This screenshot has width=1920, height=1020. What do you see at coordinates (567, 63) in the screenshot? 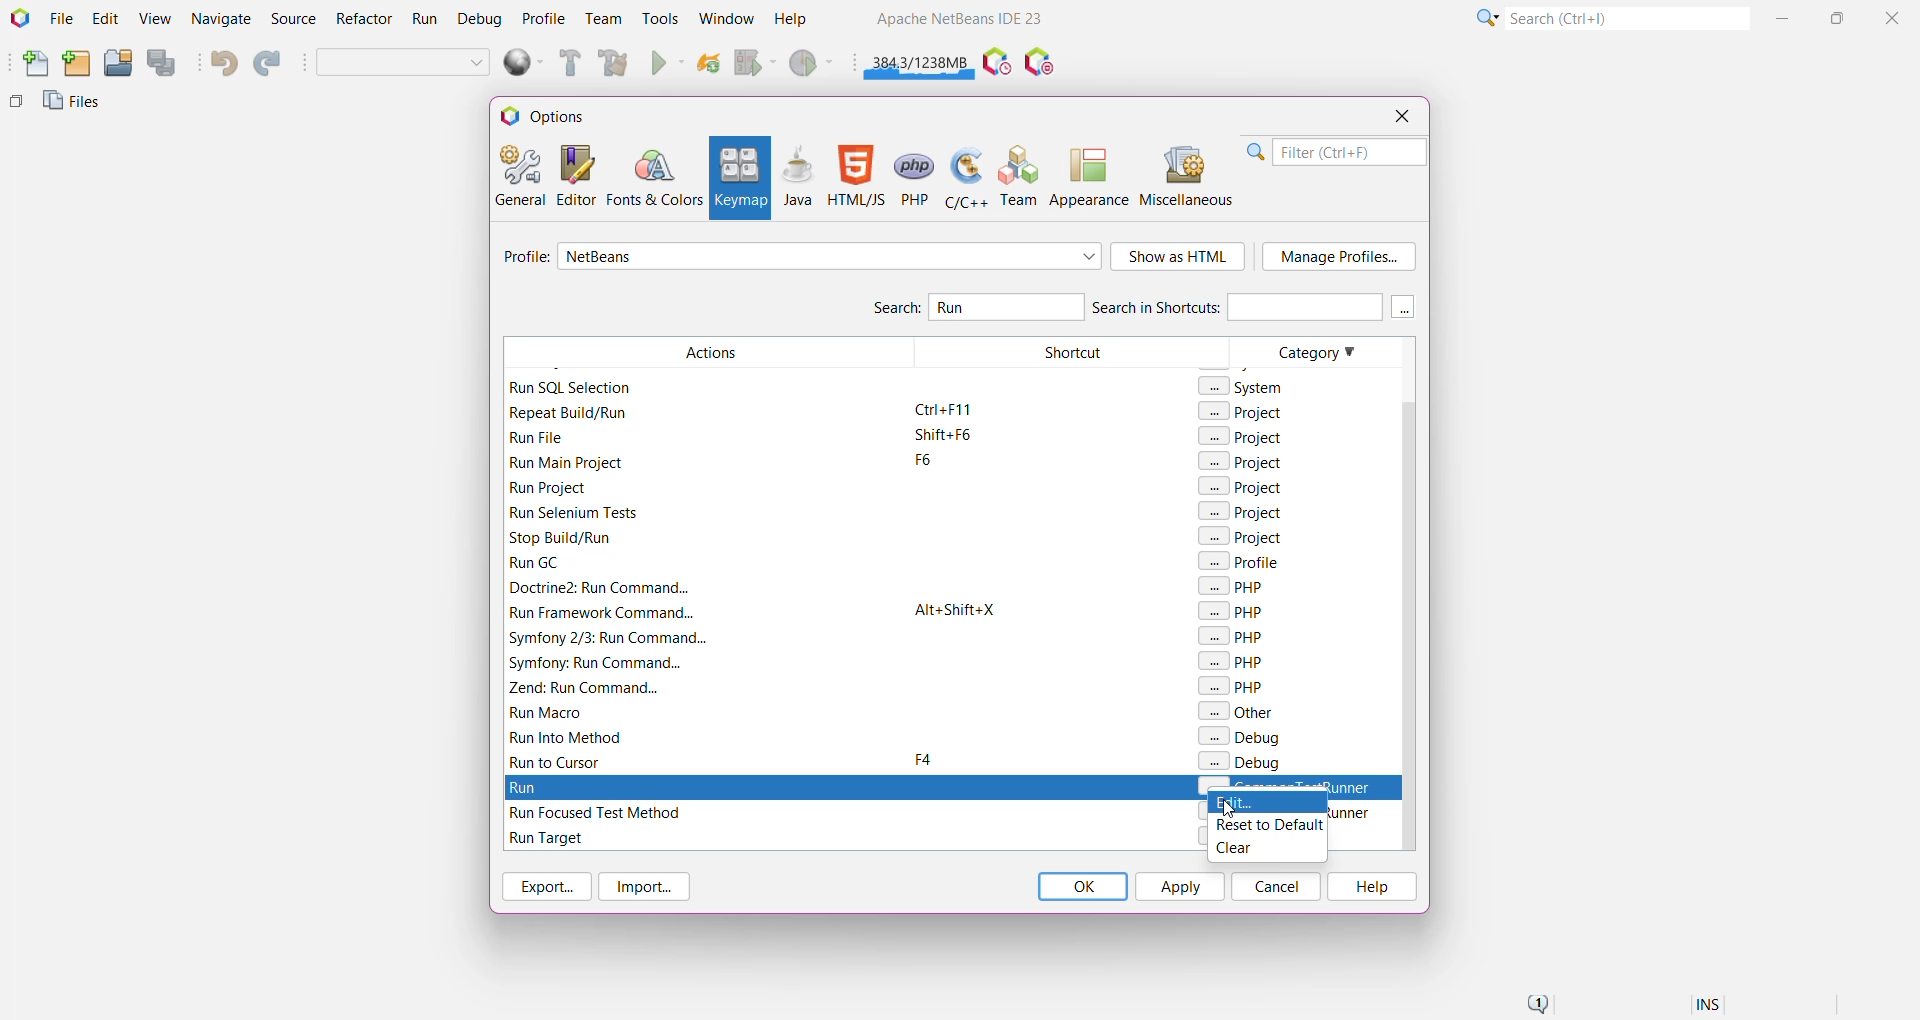
I see `Build Main Project` at bounding box center [567, 63].